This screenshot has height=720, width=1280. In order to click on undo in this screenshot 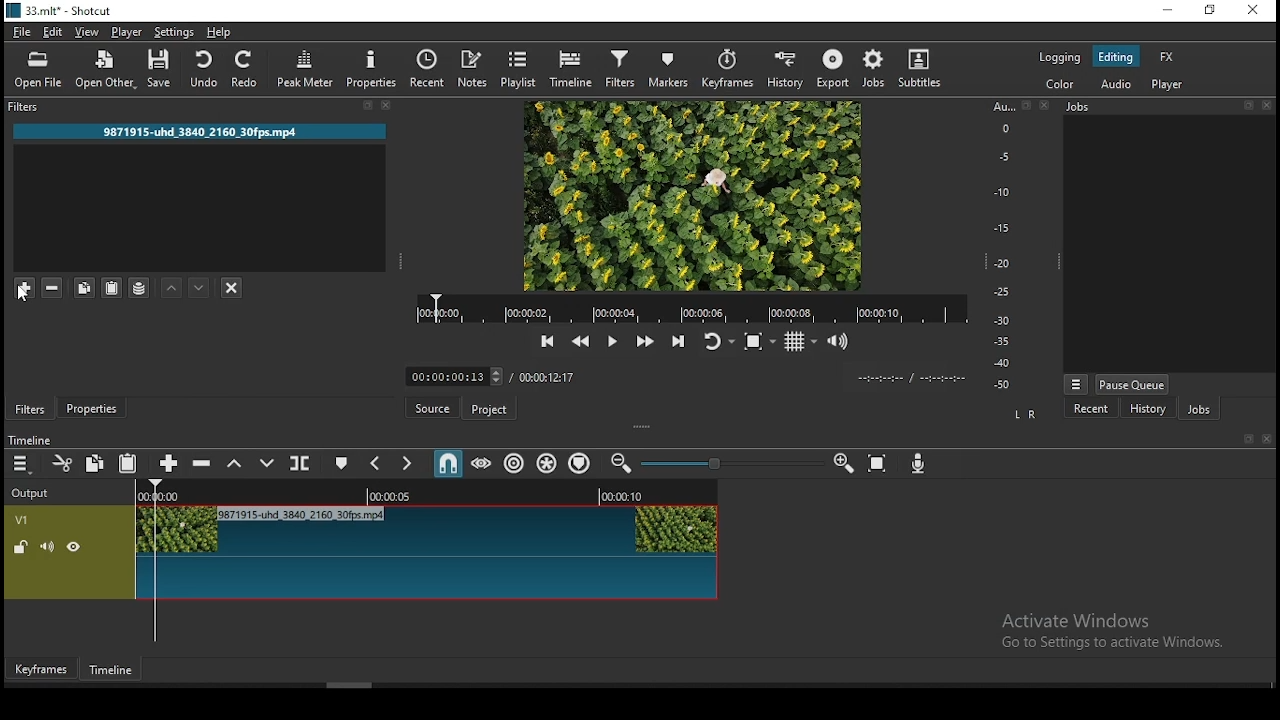, I will do `click(202, 72)`.